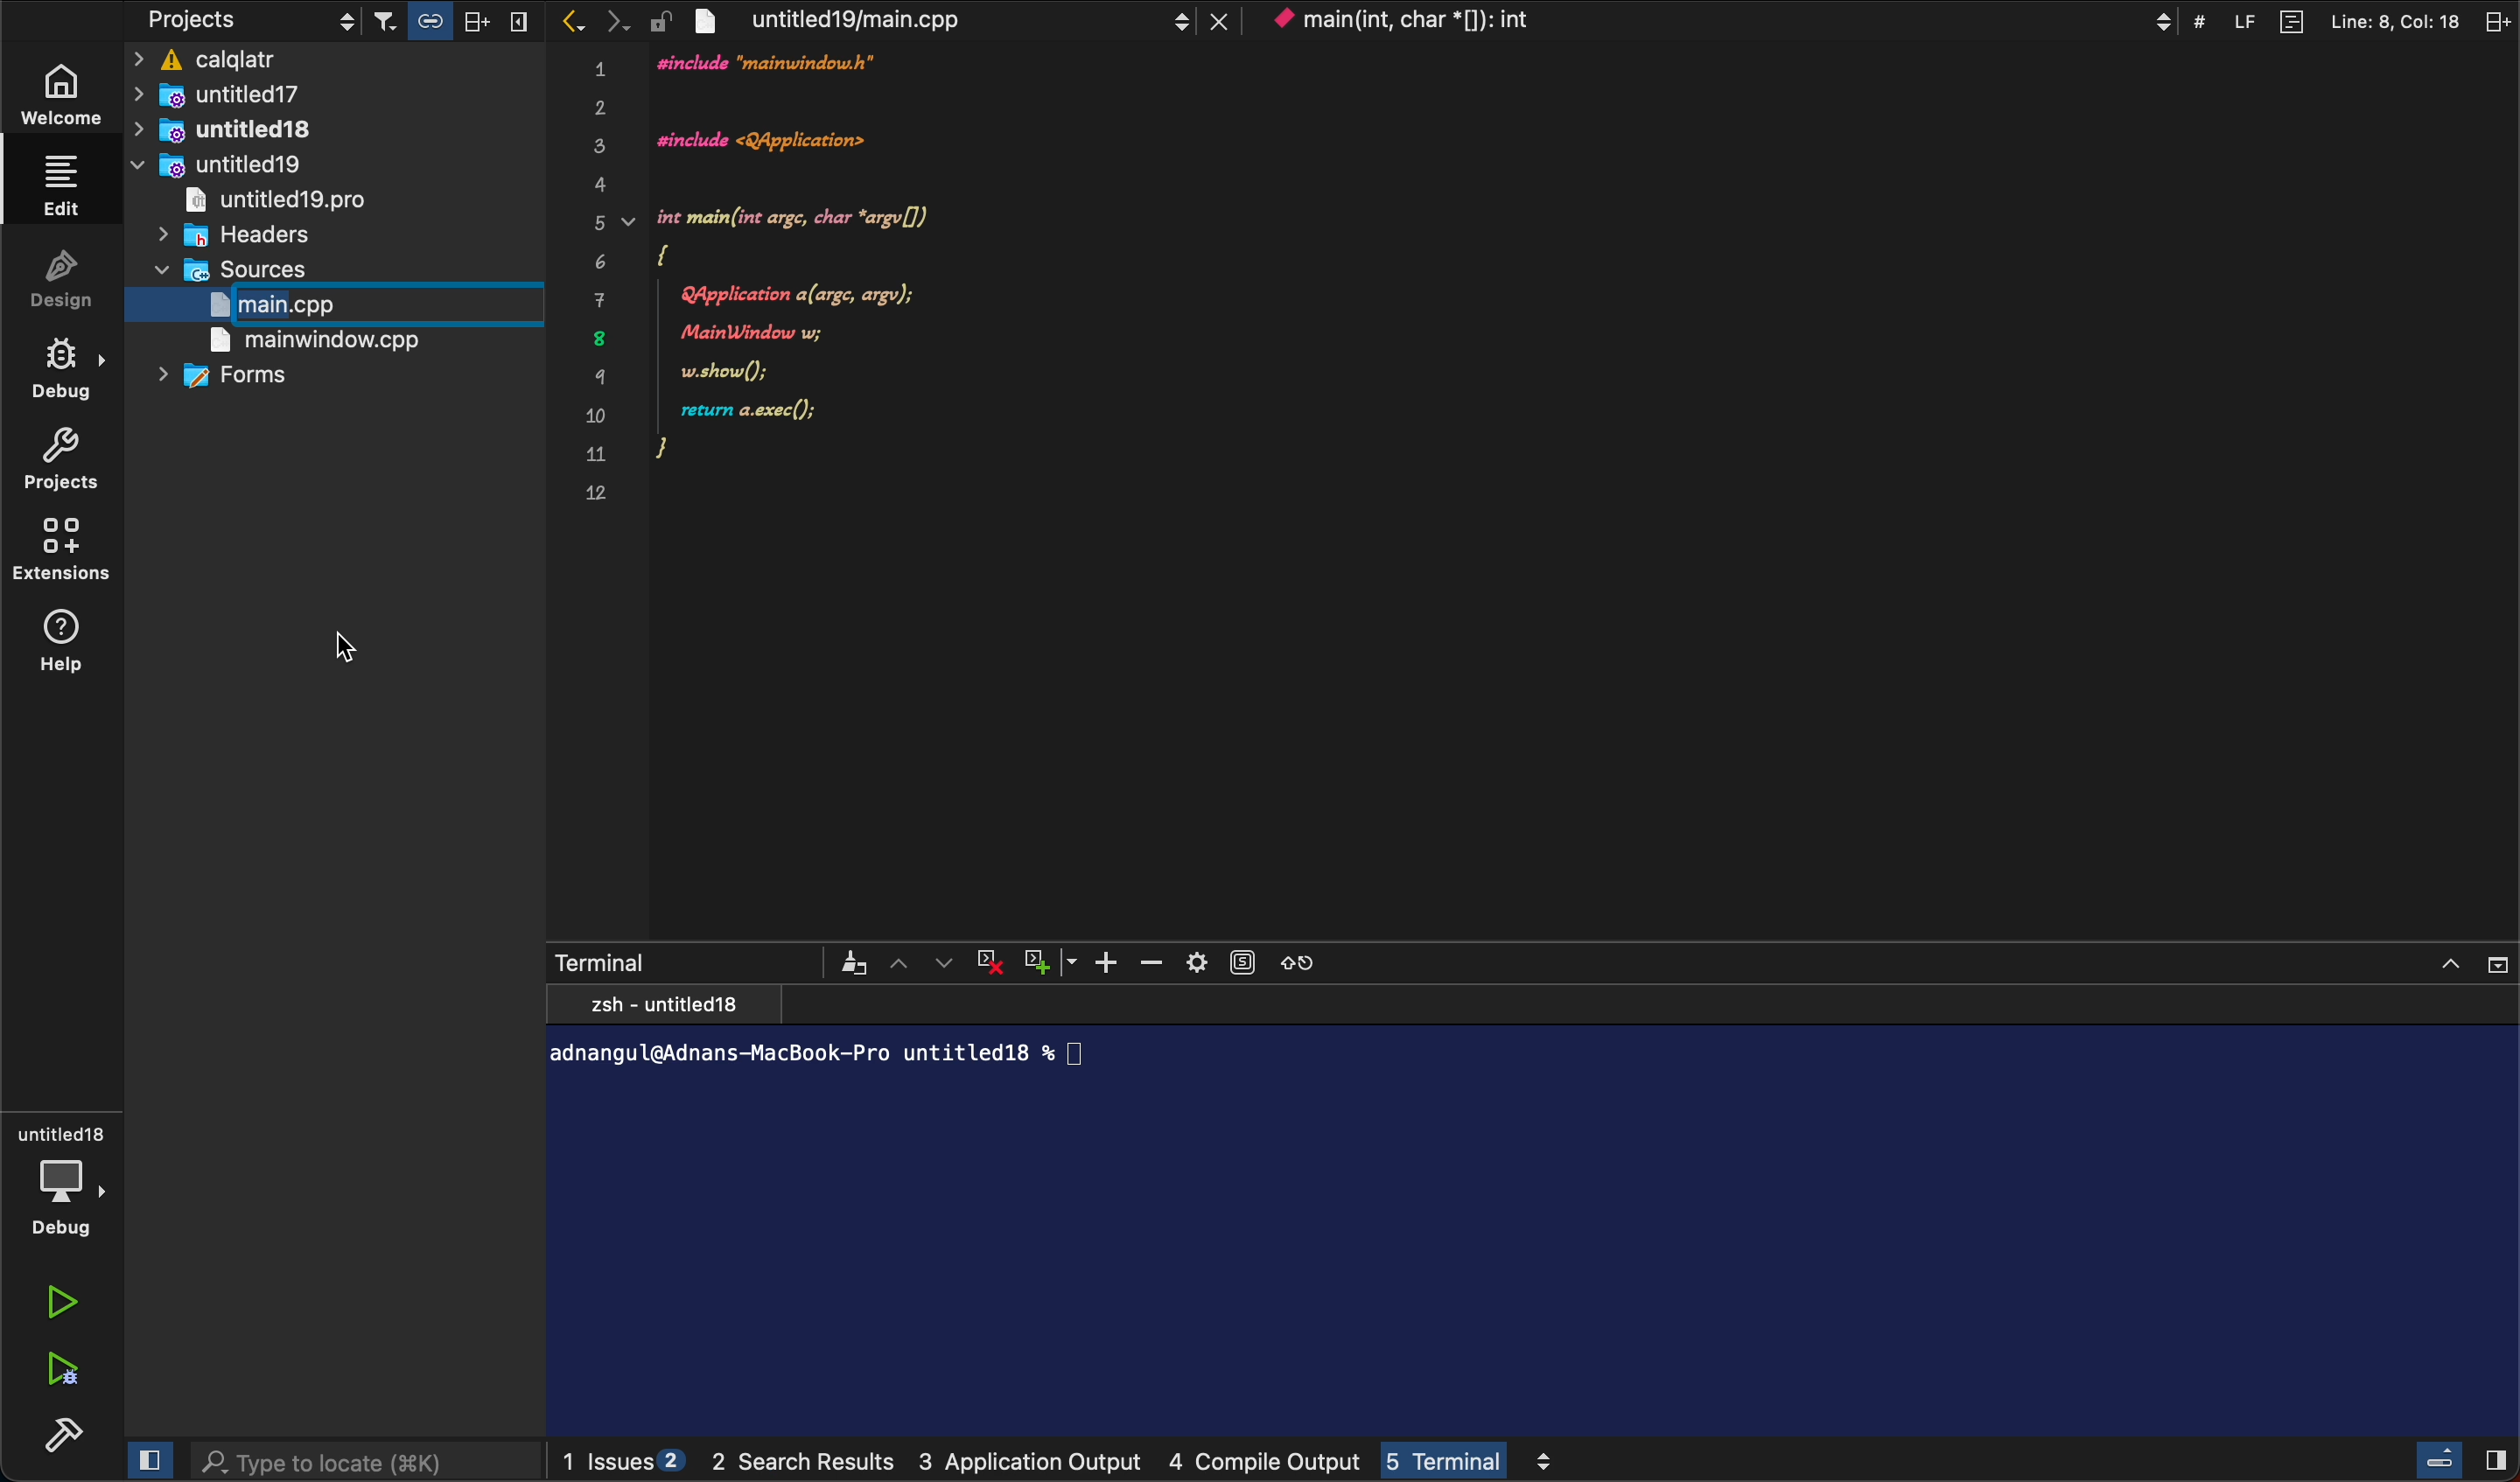 The height and width of the screenshot is (1482, 2520). I want to click on Subtitles, so click(1243, 960).